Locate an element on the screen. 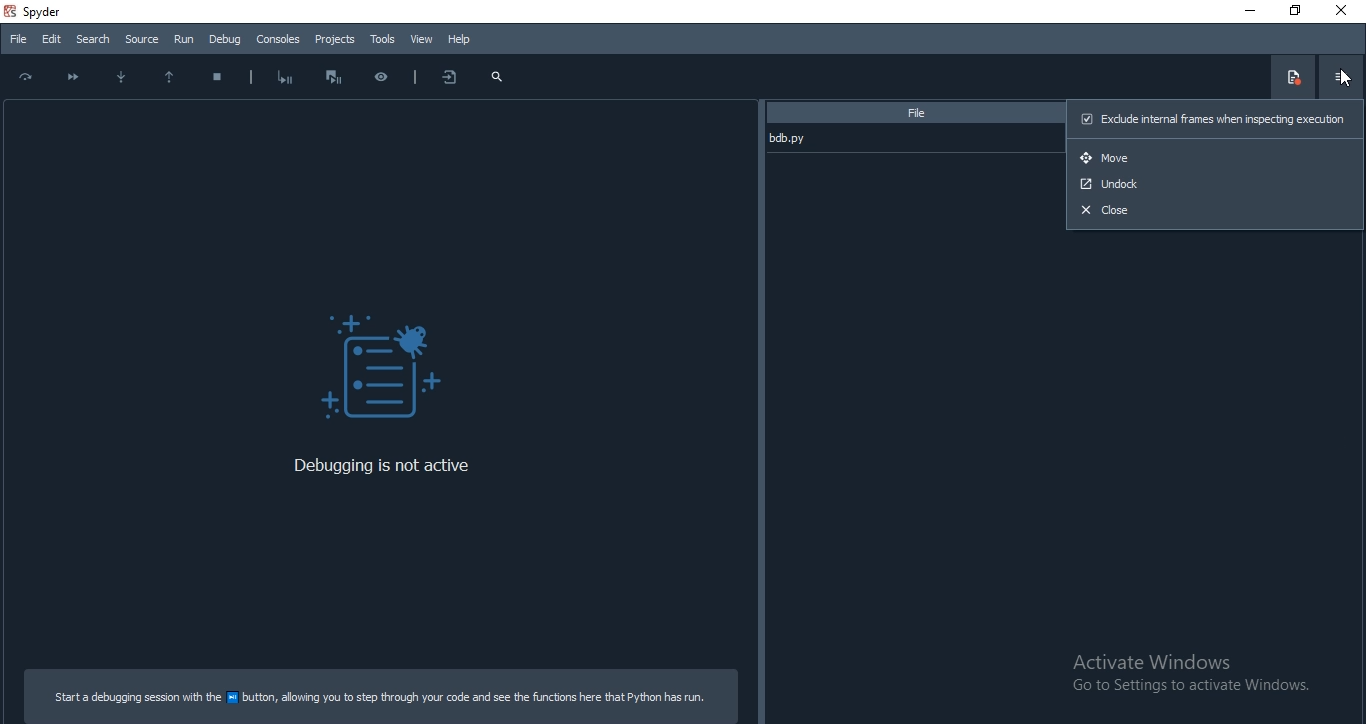 Image resolution: width=1366 pixels, height=724 pixels. Exclude internal frames when inspecting execution is located at coordinates (1214, 120).